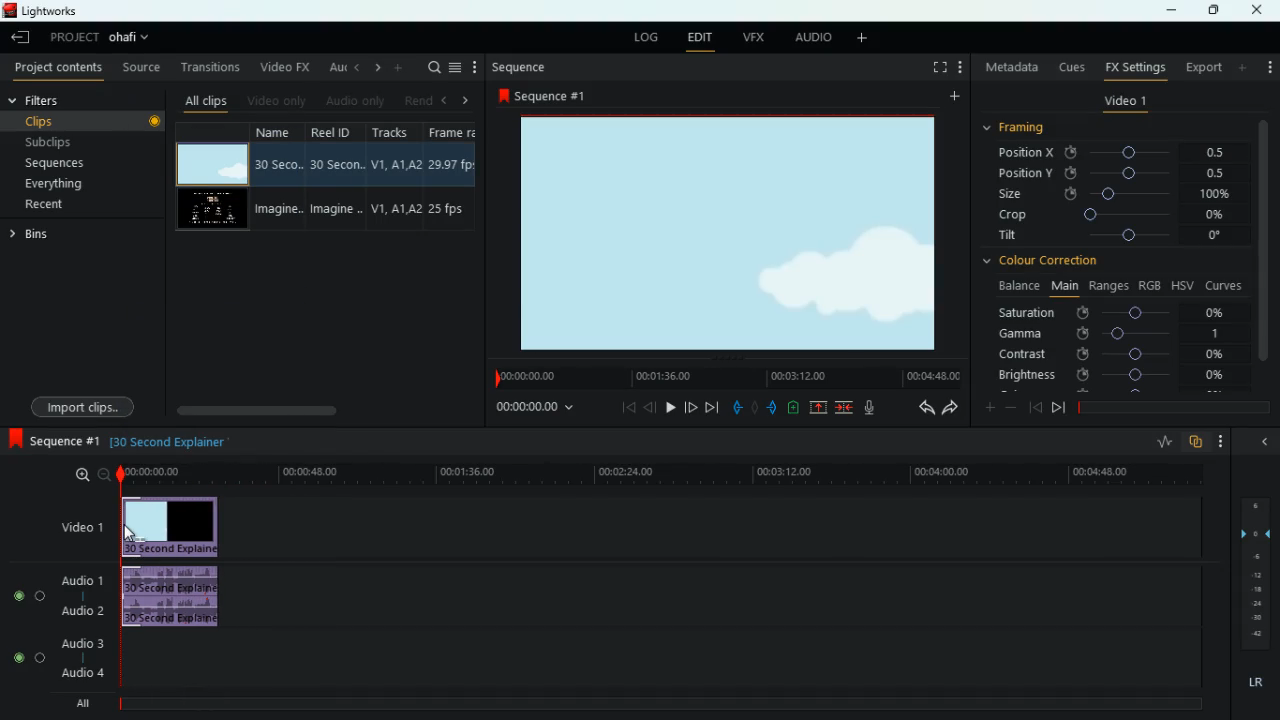  I want to click on audio 1, so click(81, 579).